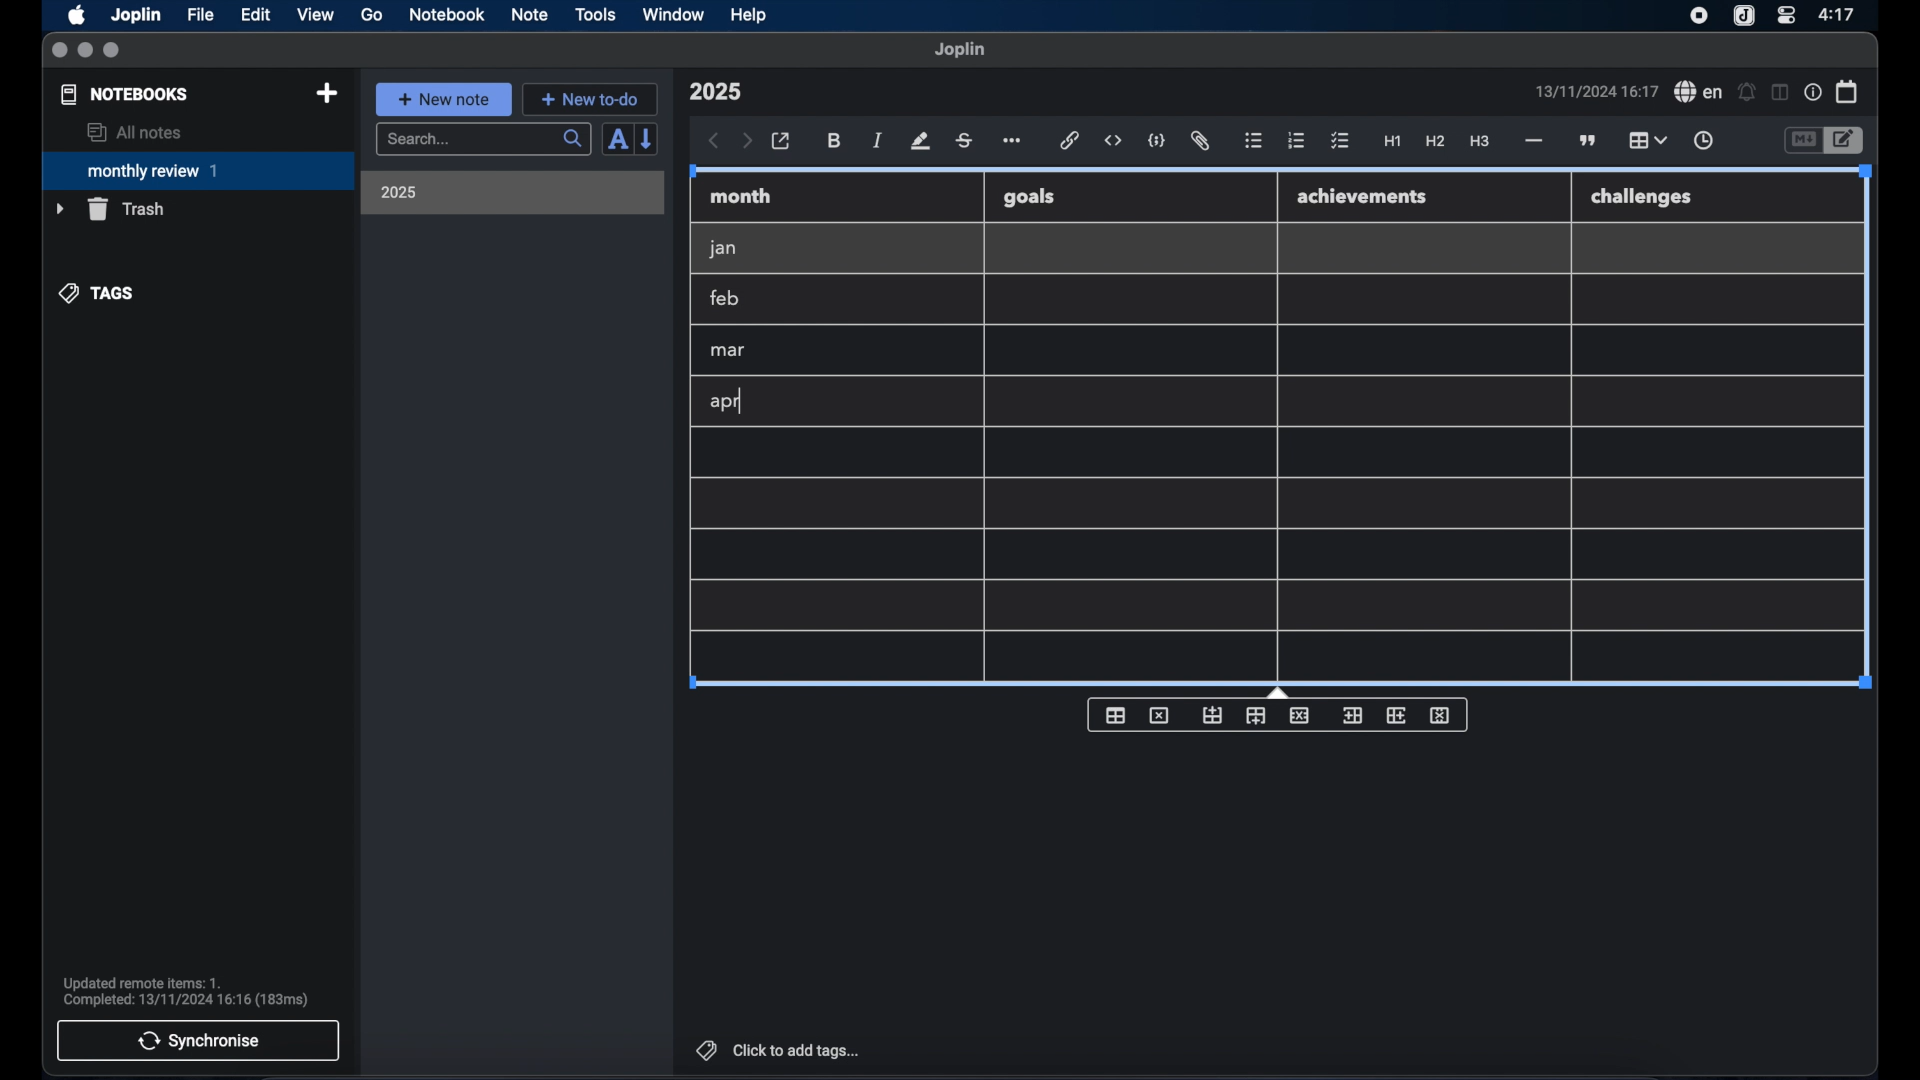 The image size is (1920, 1080). I want to click on forward, so click(747, 142).